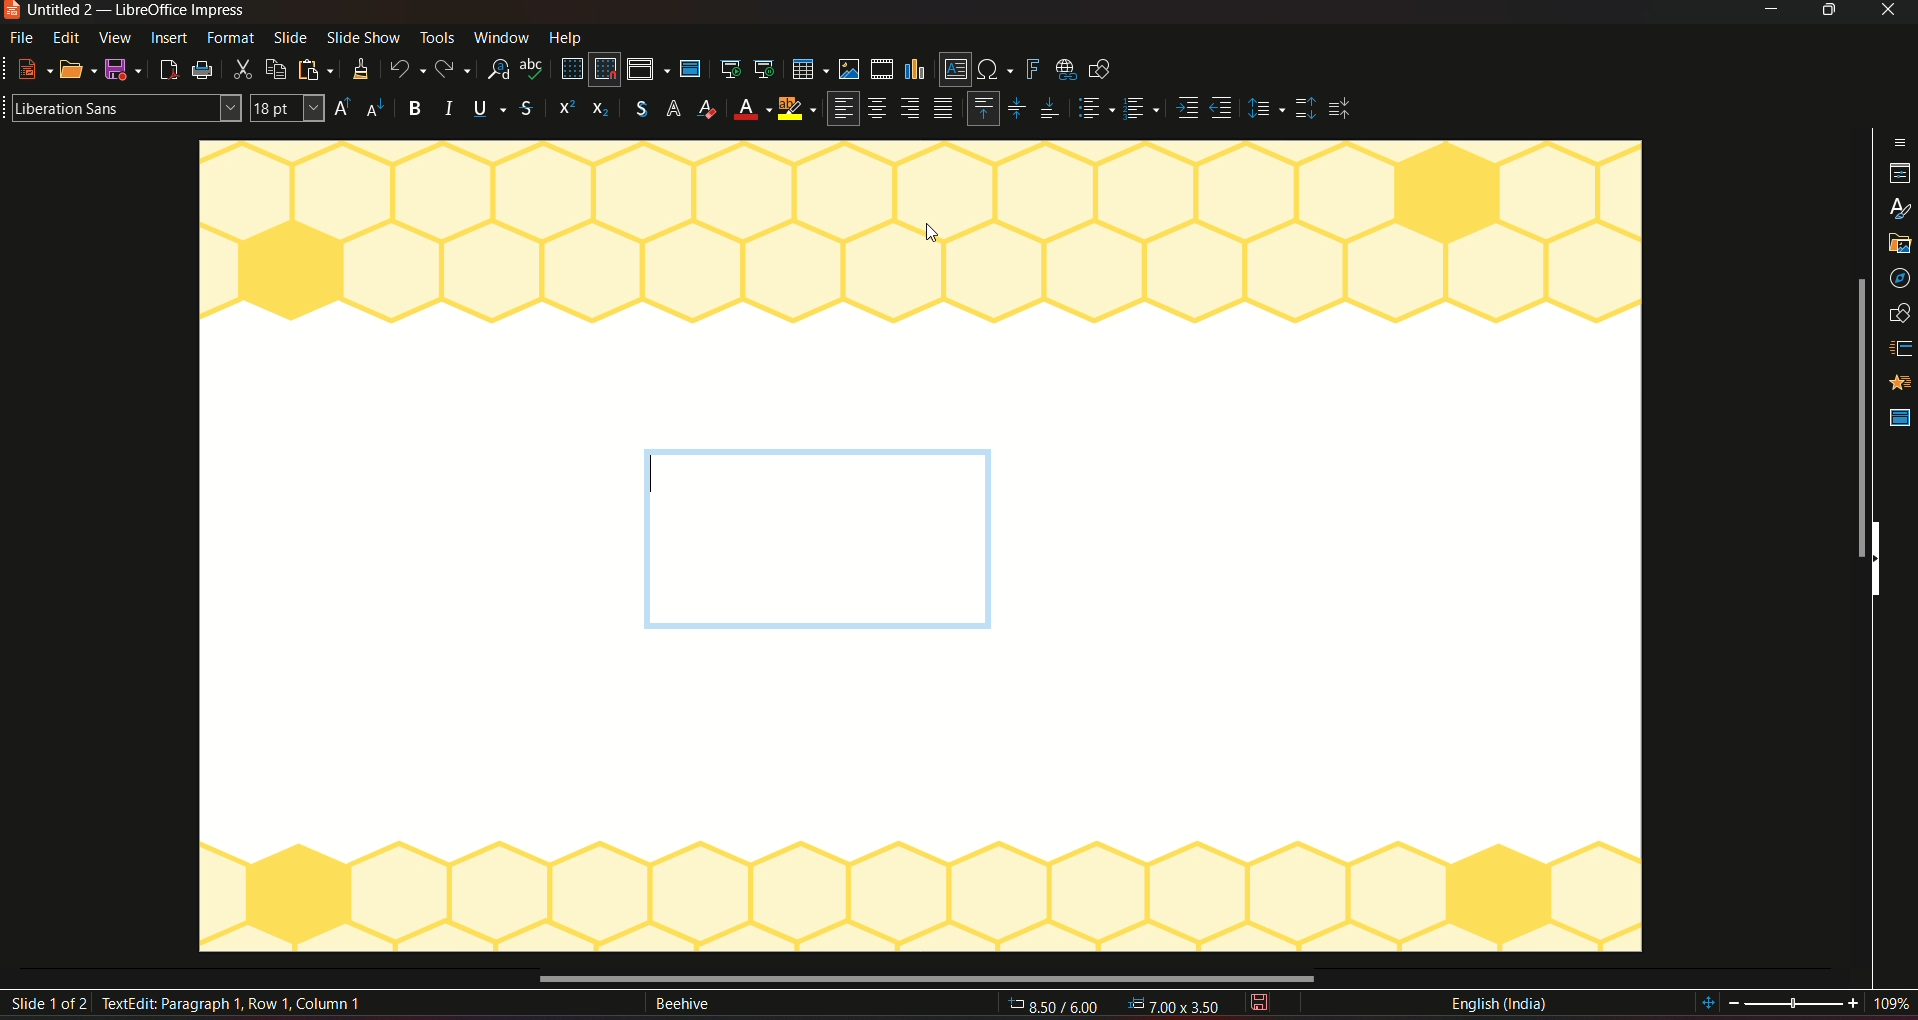  What do you see at coordinates (636, 110) in the screenshot?
I see `currency` at bounding box center [636, 110].